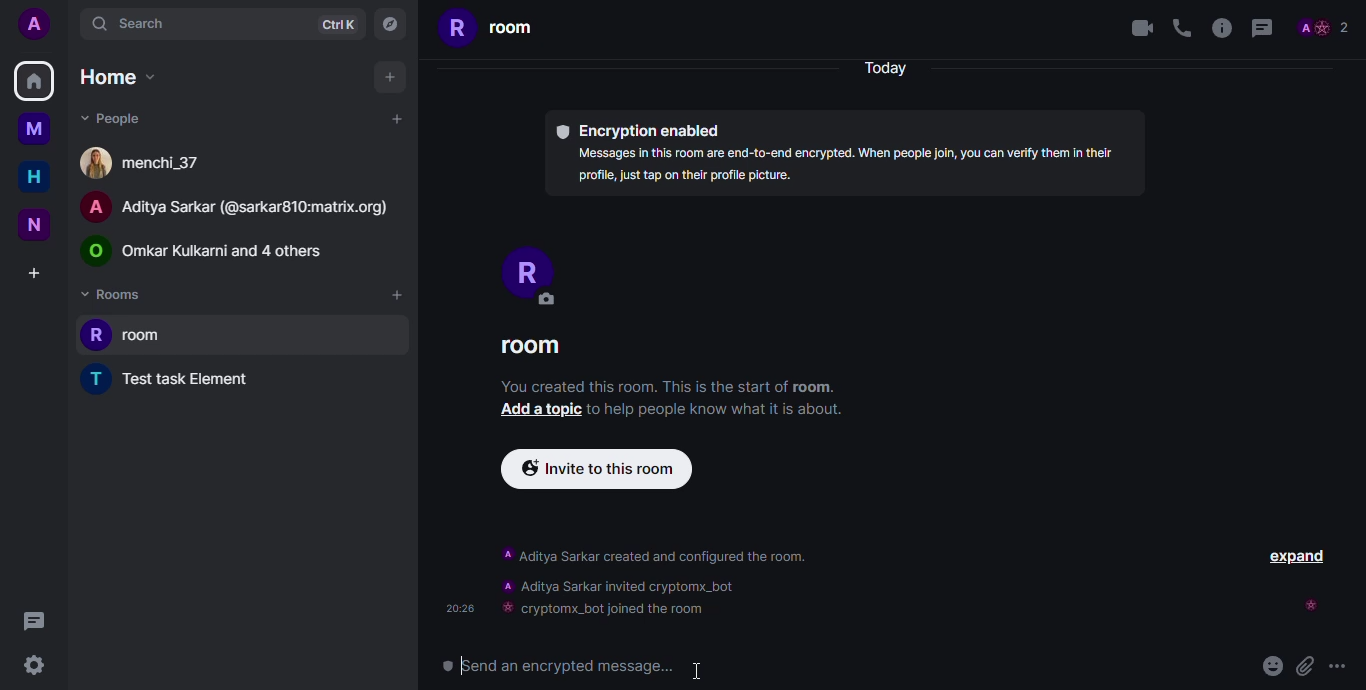 The height and width of the screenshot is (690, 1366). Describe the element at coordinates (1327, 25) in the screenshot. I see `profile` at that location.